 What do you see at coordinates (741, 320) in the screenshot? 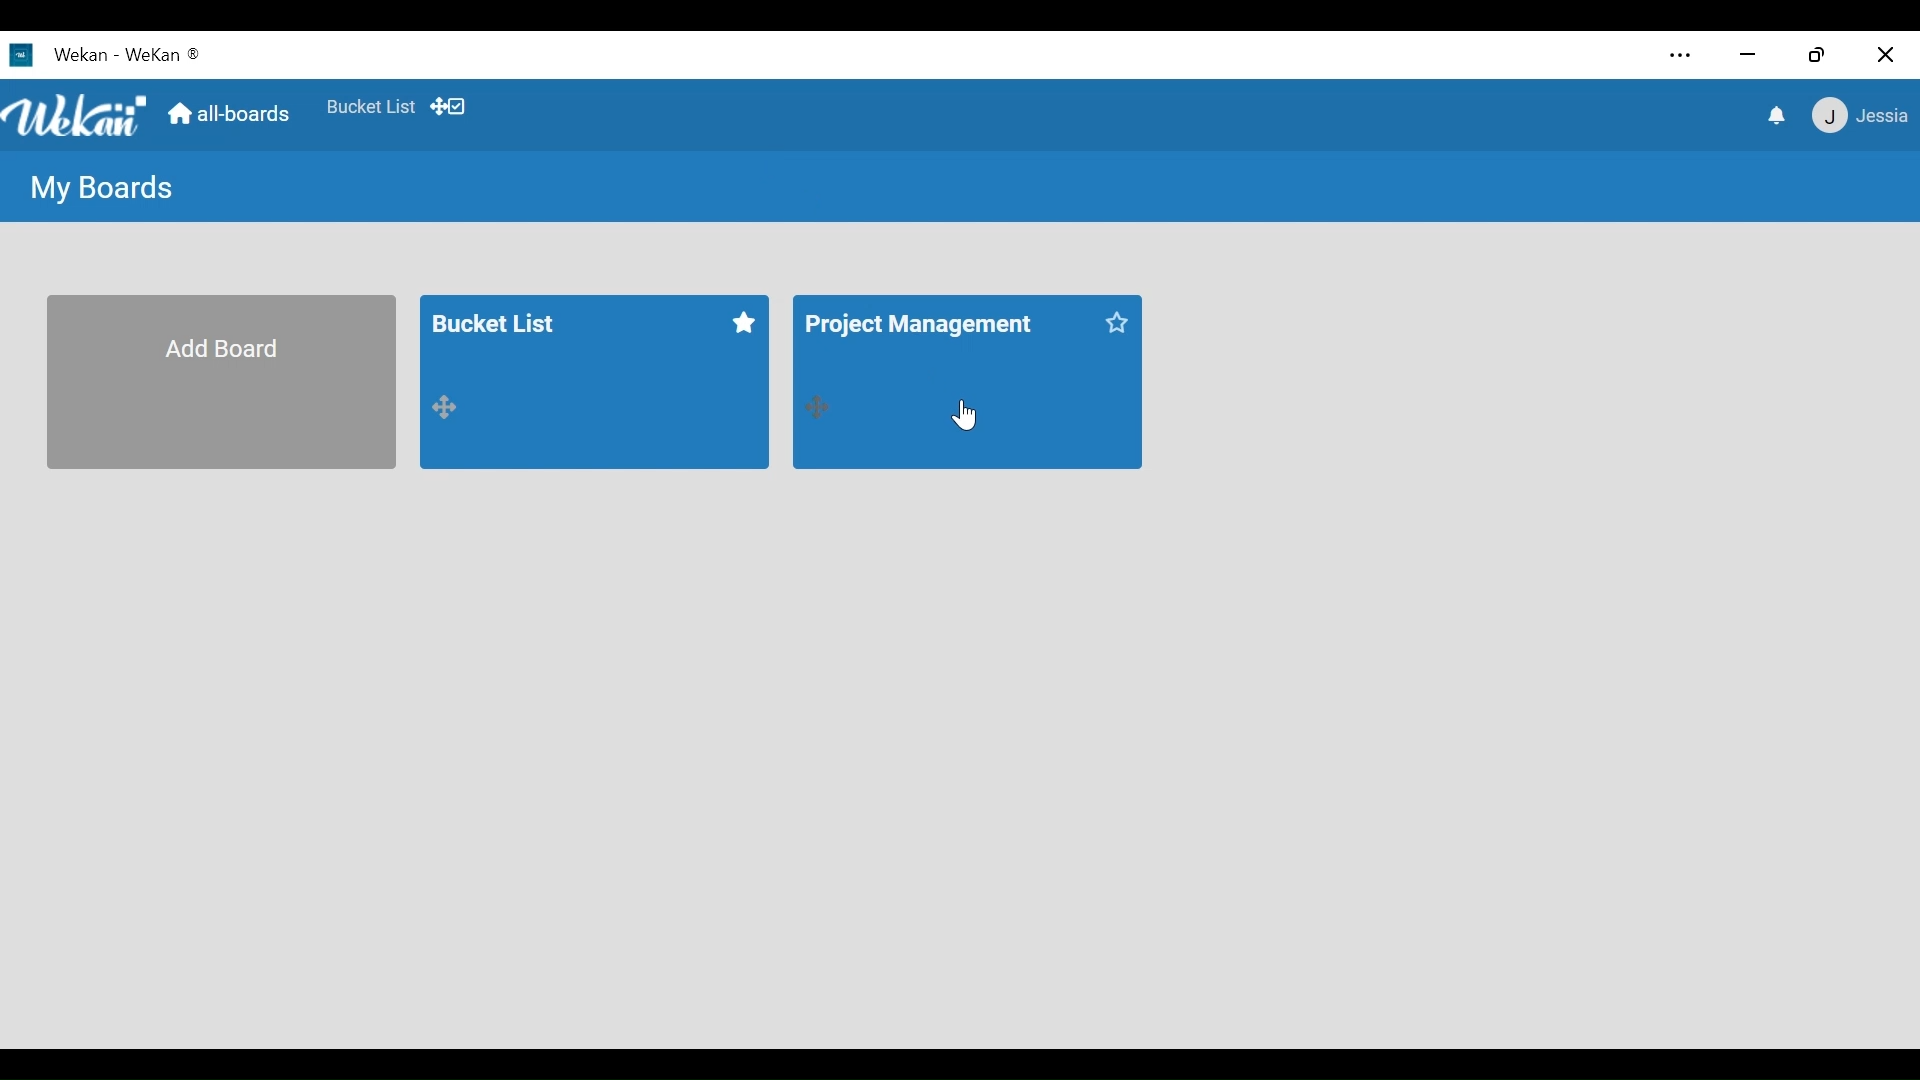
I see `click to start this board` at bounding box center [741, 320].